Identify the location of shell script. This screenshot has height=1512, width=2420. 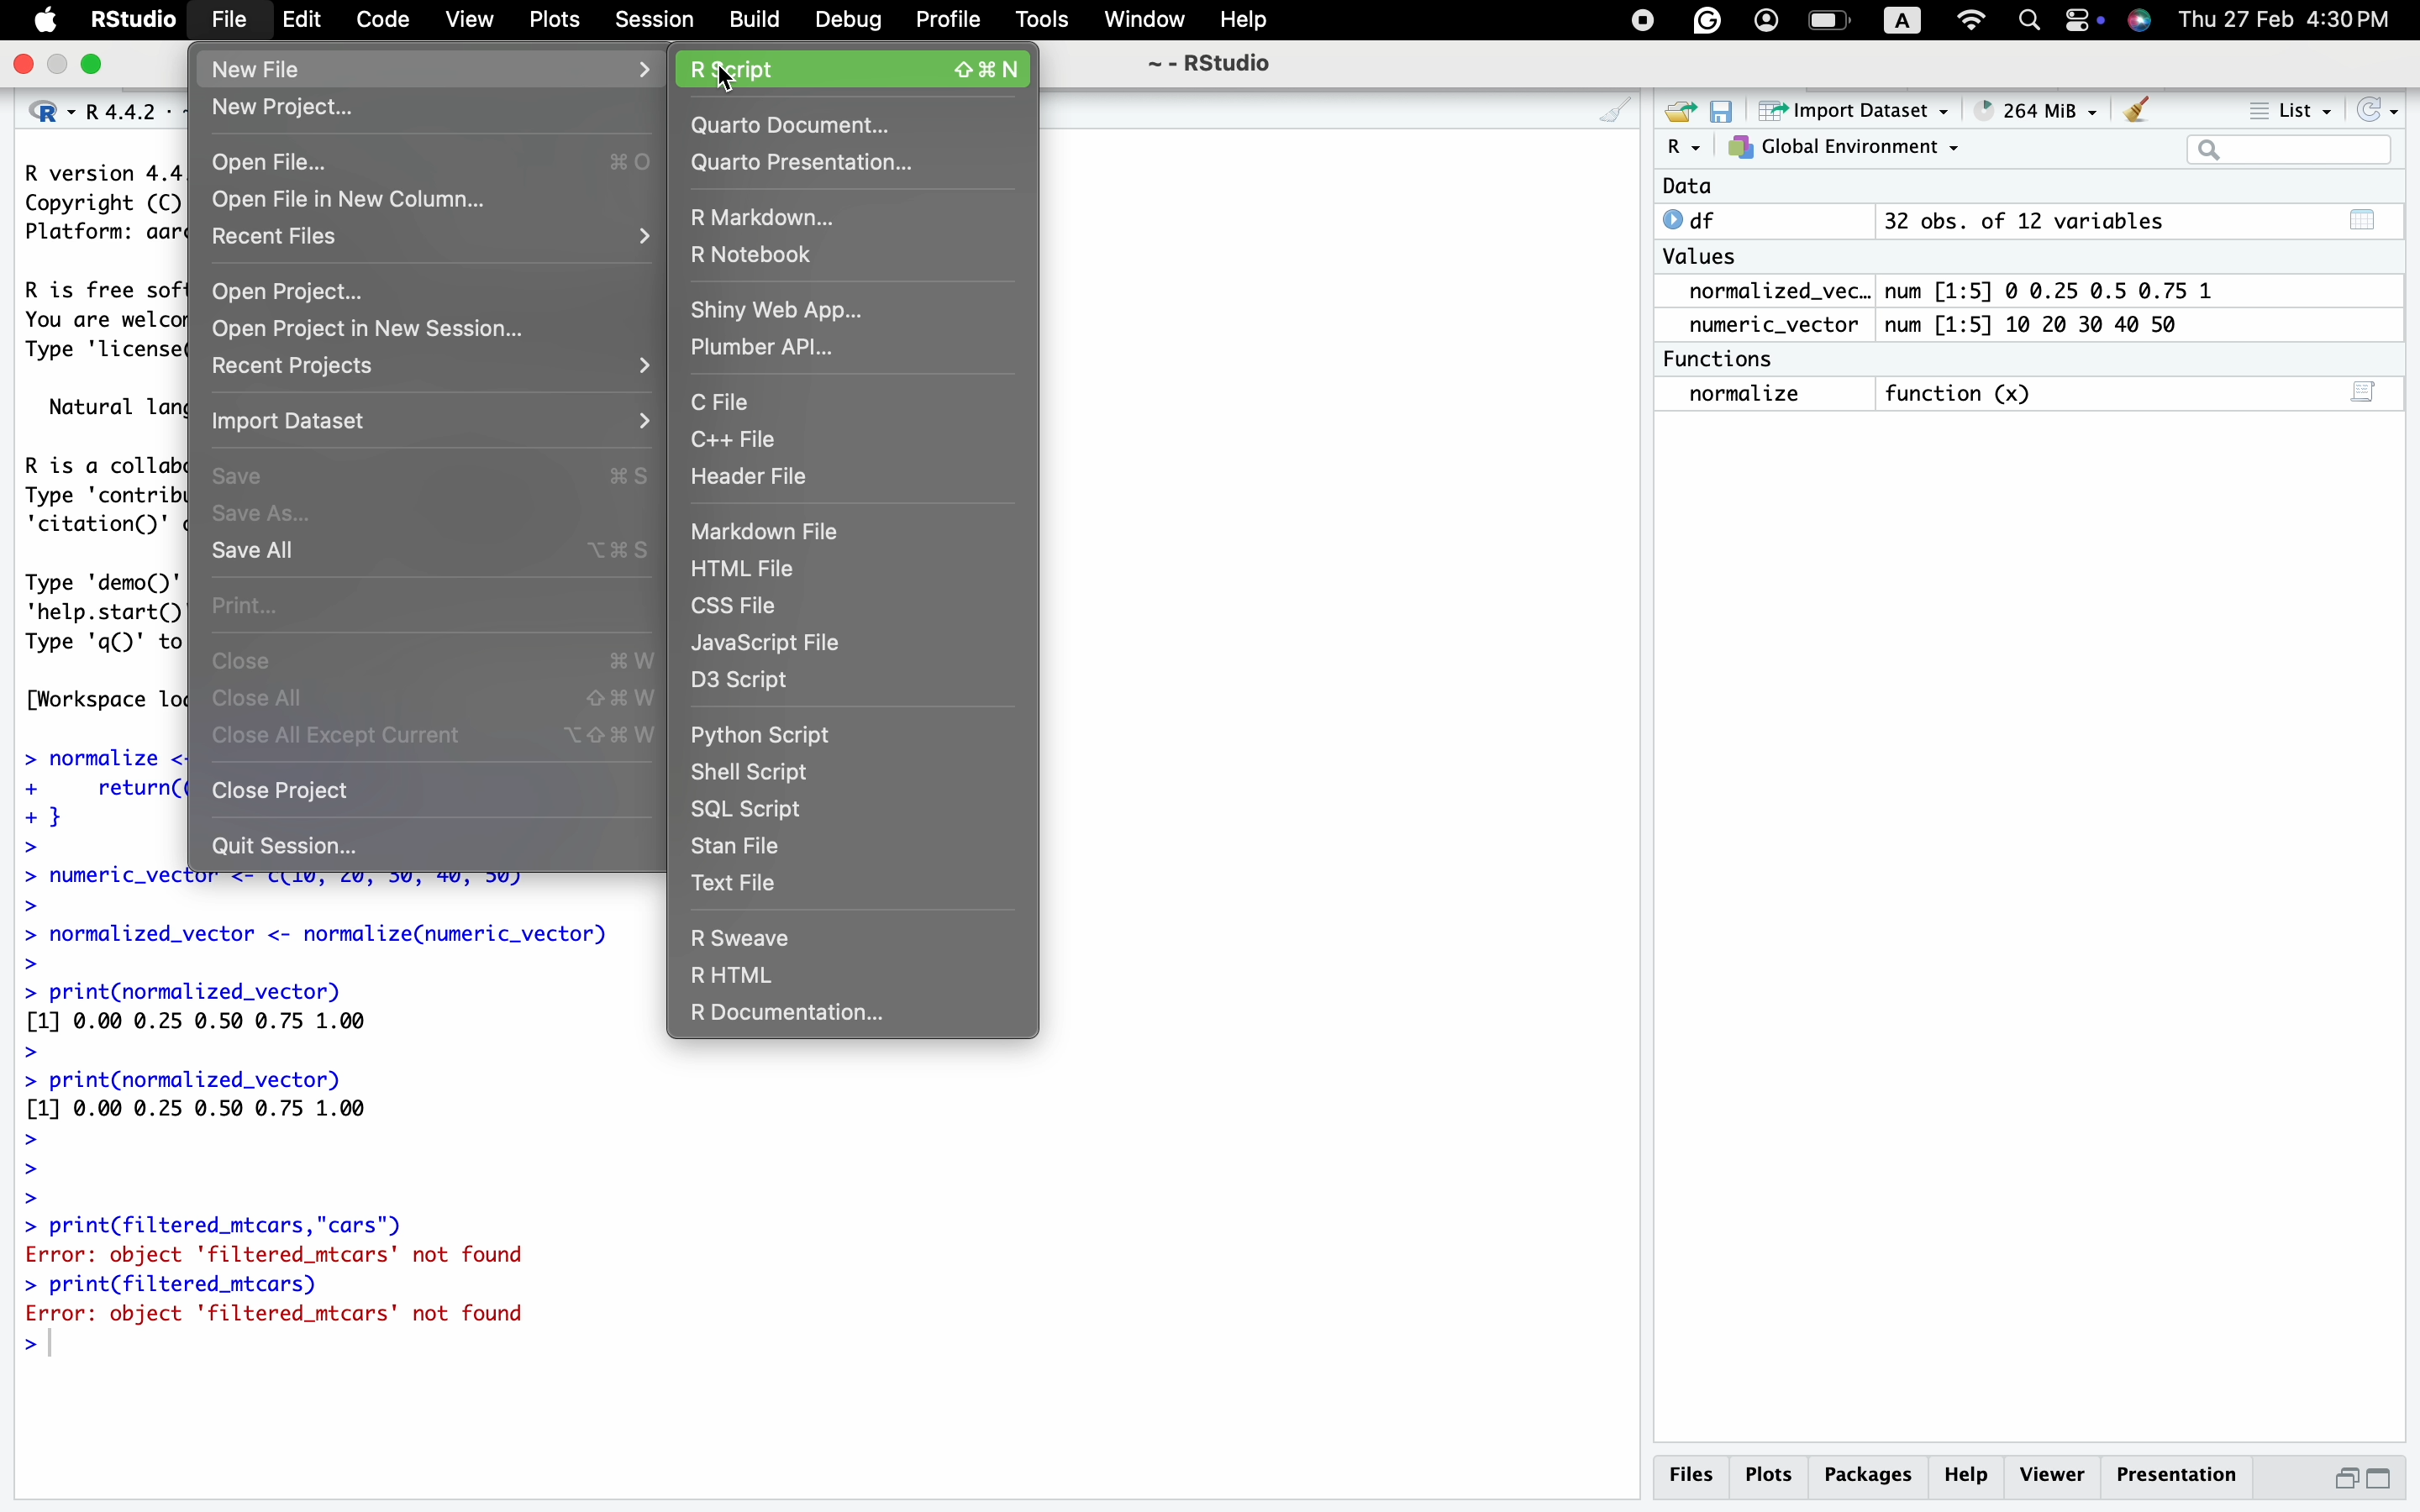
(848, 775).